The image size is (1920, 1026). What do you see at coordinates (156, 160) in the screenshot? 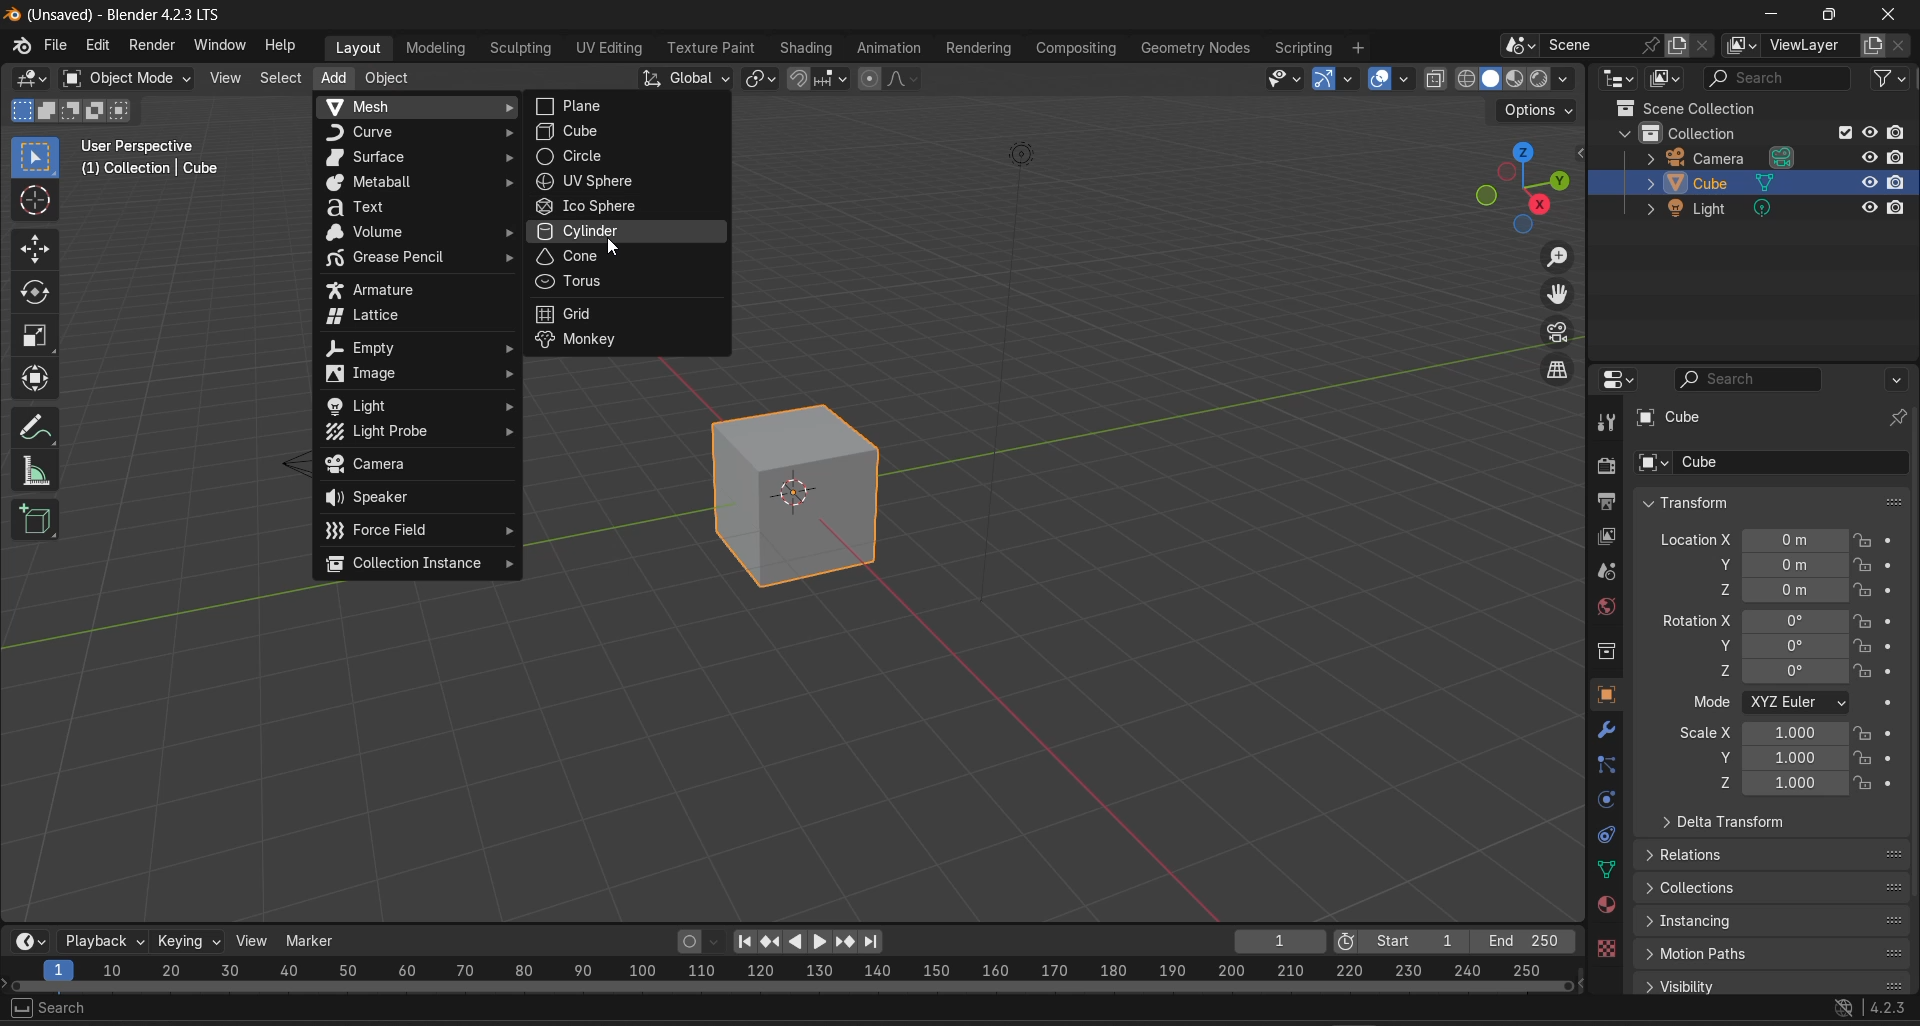
I see `user perspective : cube` at bounding box center [156, 160].